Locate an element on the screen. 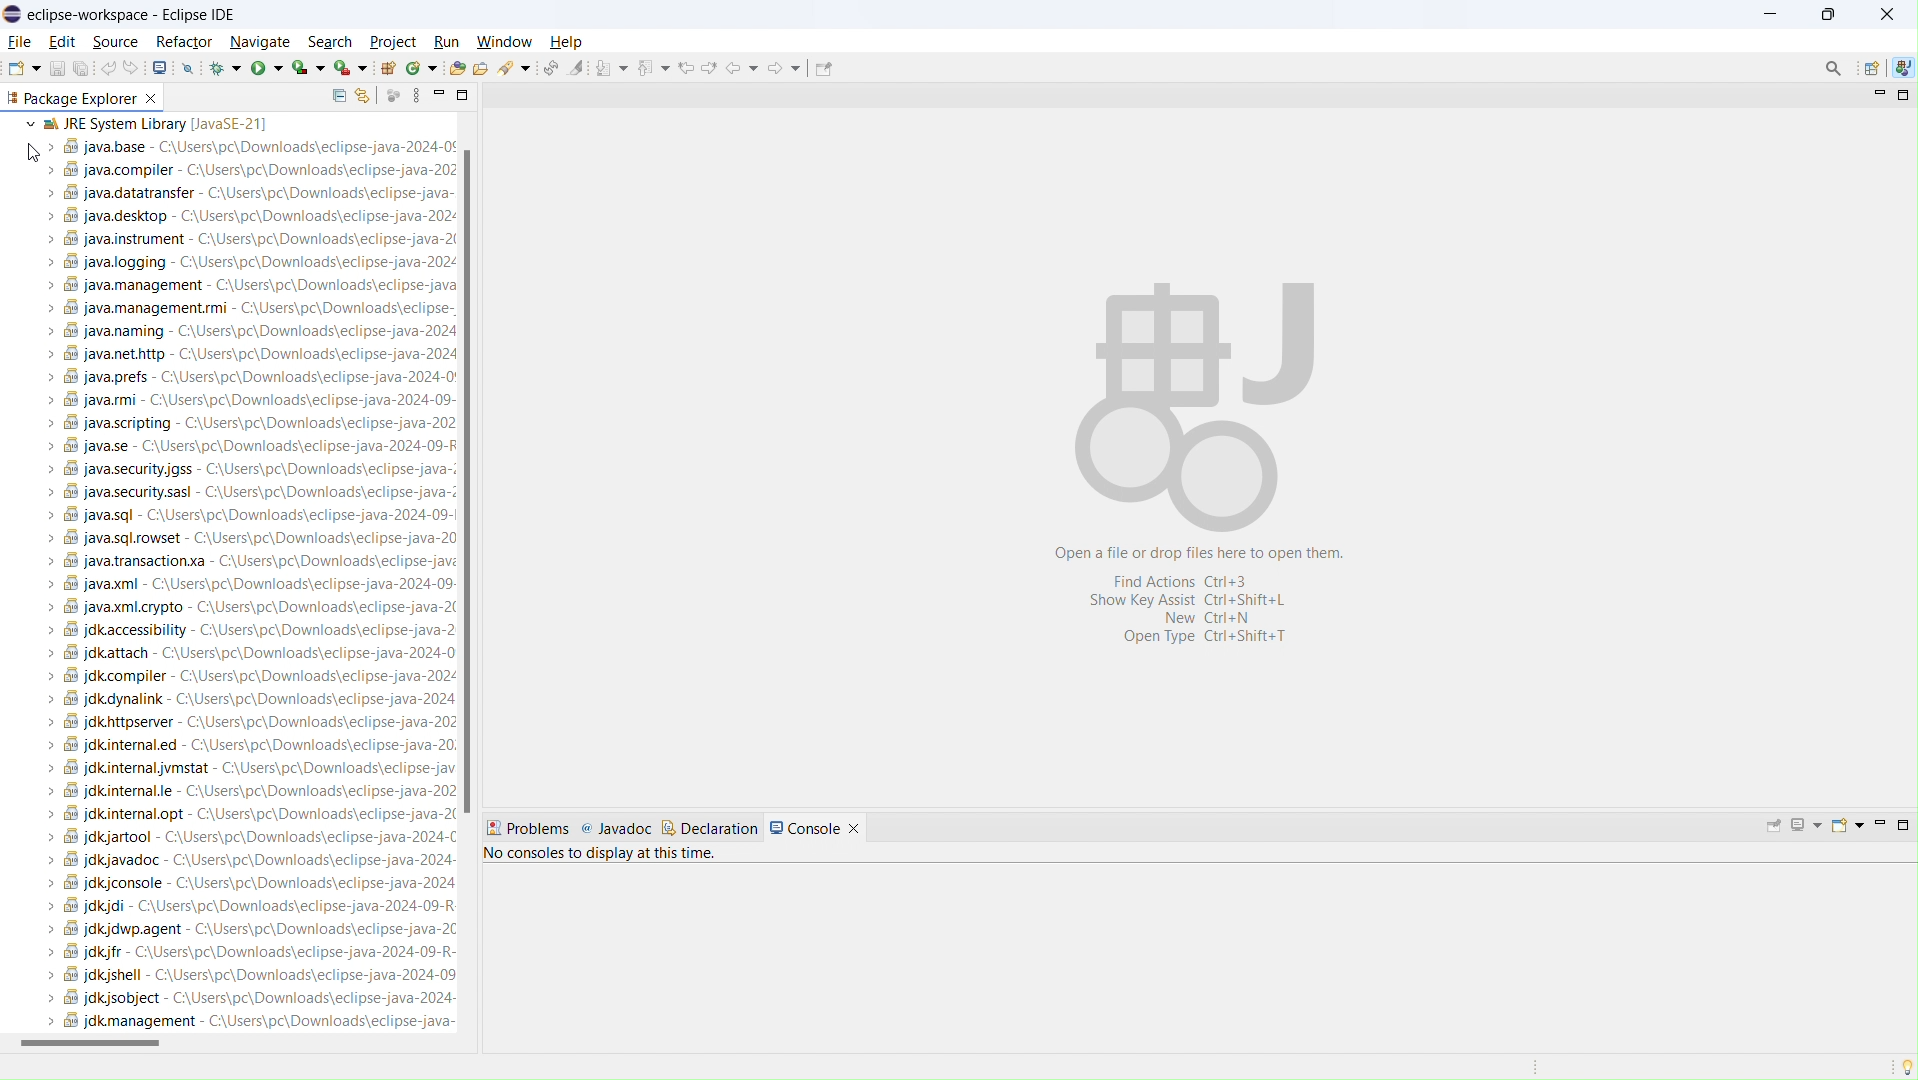 This screenshot has width=1918, height=1080. java is located at coordinates (1903, 68).